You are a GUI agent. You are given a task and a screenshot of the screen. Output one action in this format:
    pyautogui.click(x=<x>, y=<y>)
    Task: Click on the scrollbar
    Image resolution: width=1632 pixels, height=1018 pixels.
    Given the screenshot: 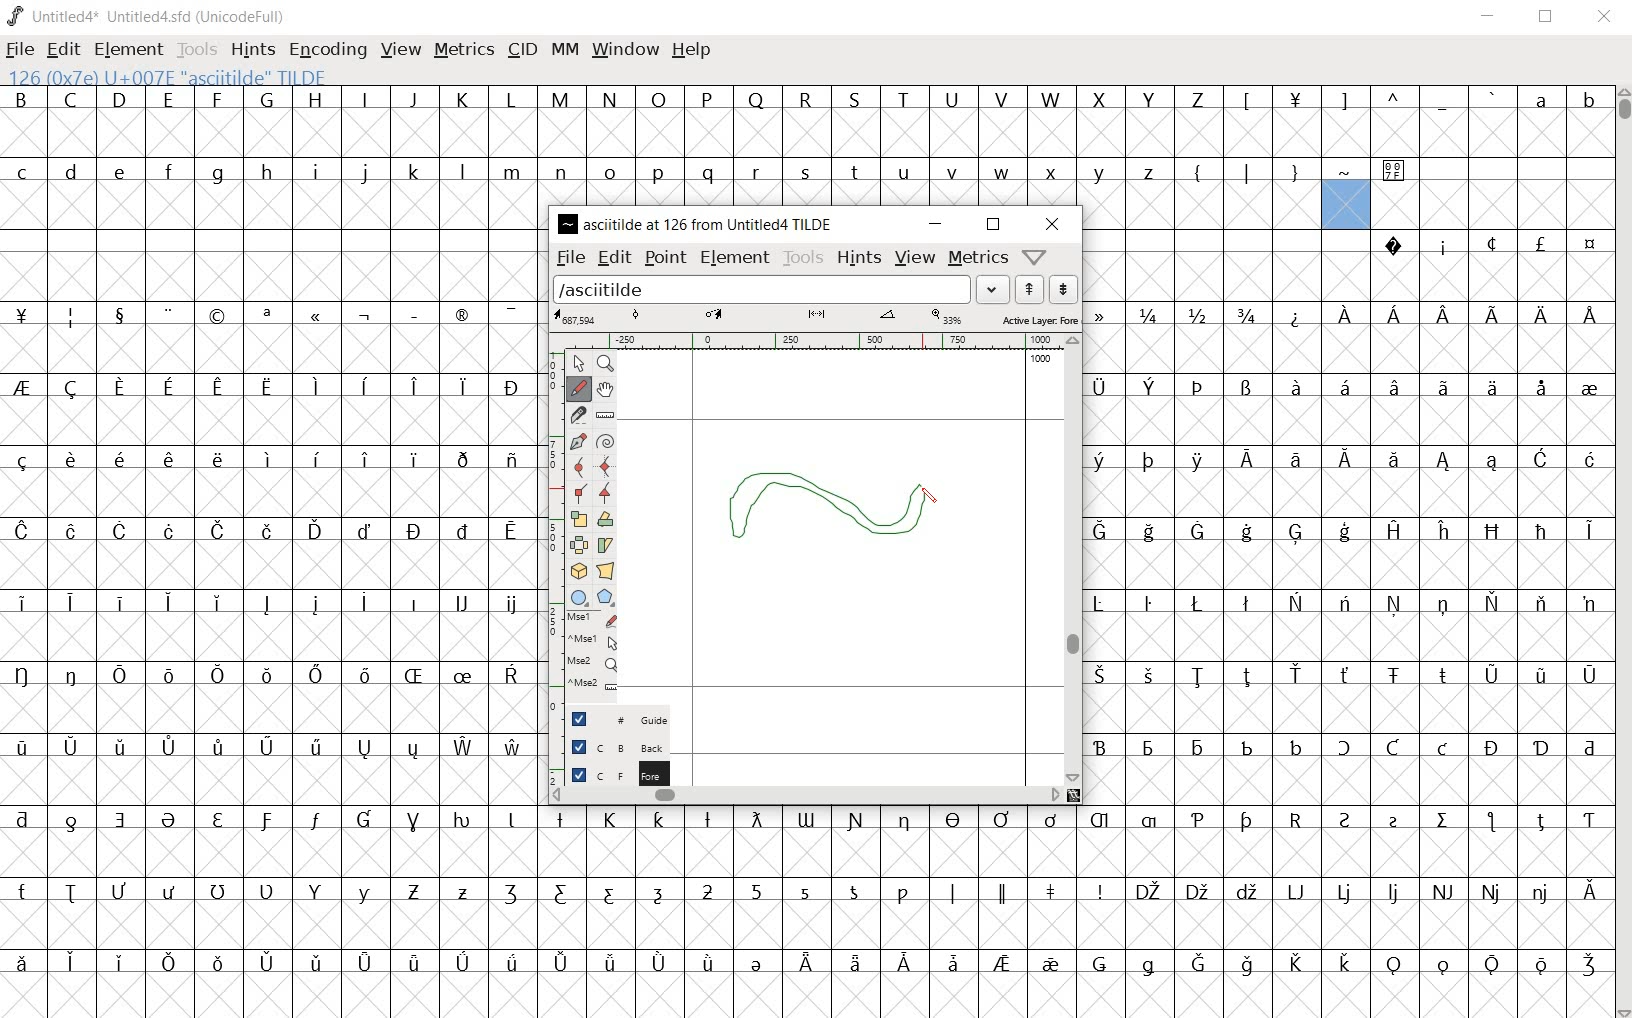 What is the action you would take?
    pyautogui.click(x=1075, y=559)
    